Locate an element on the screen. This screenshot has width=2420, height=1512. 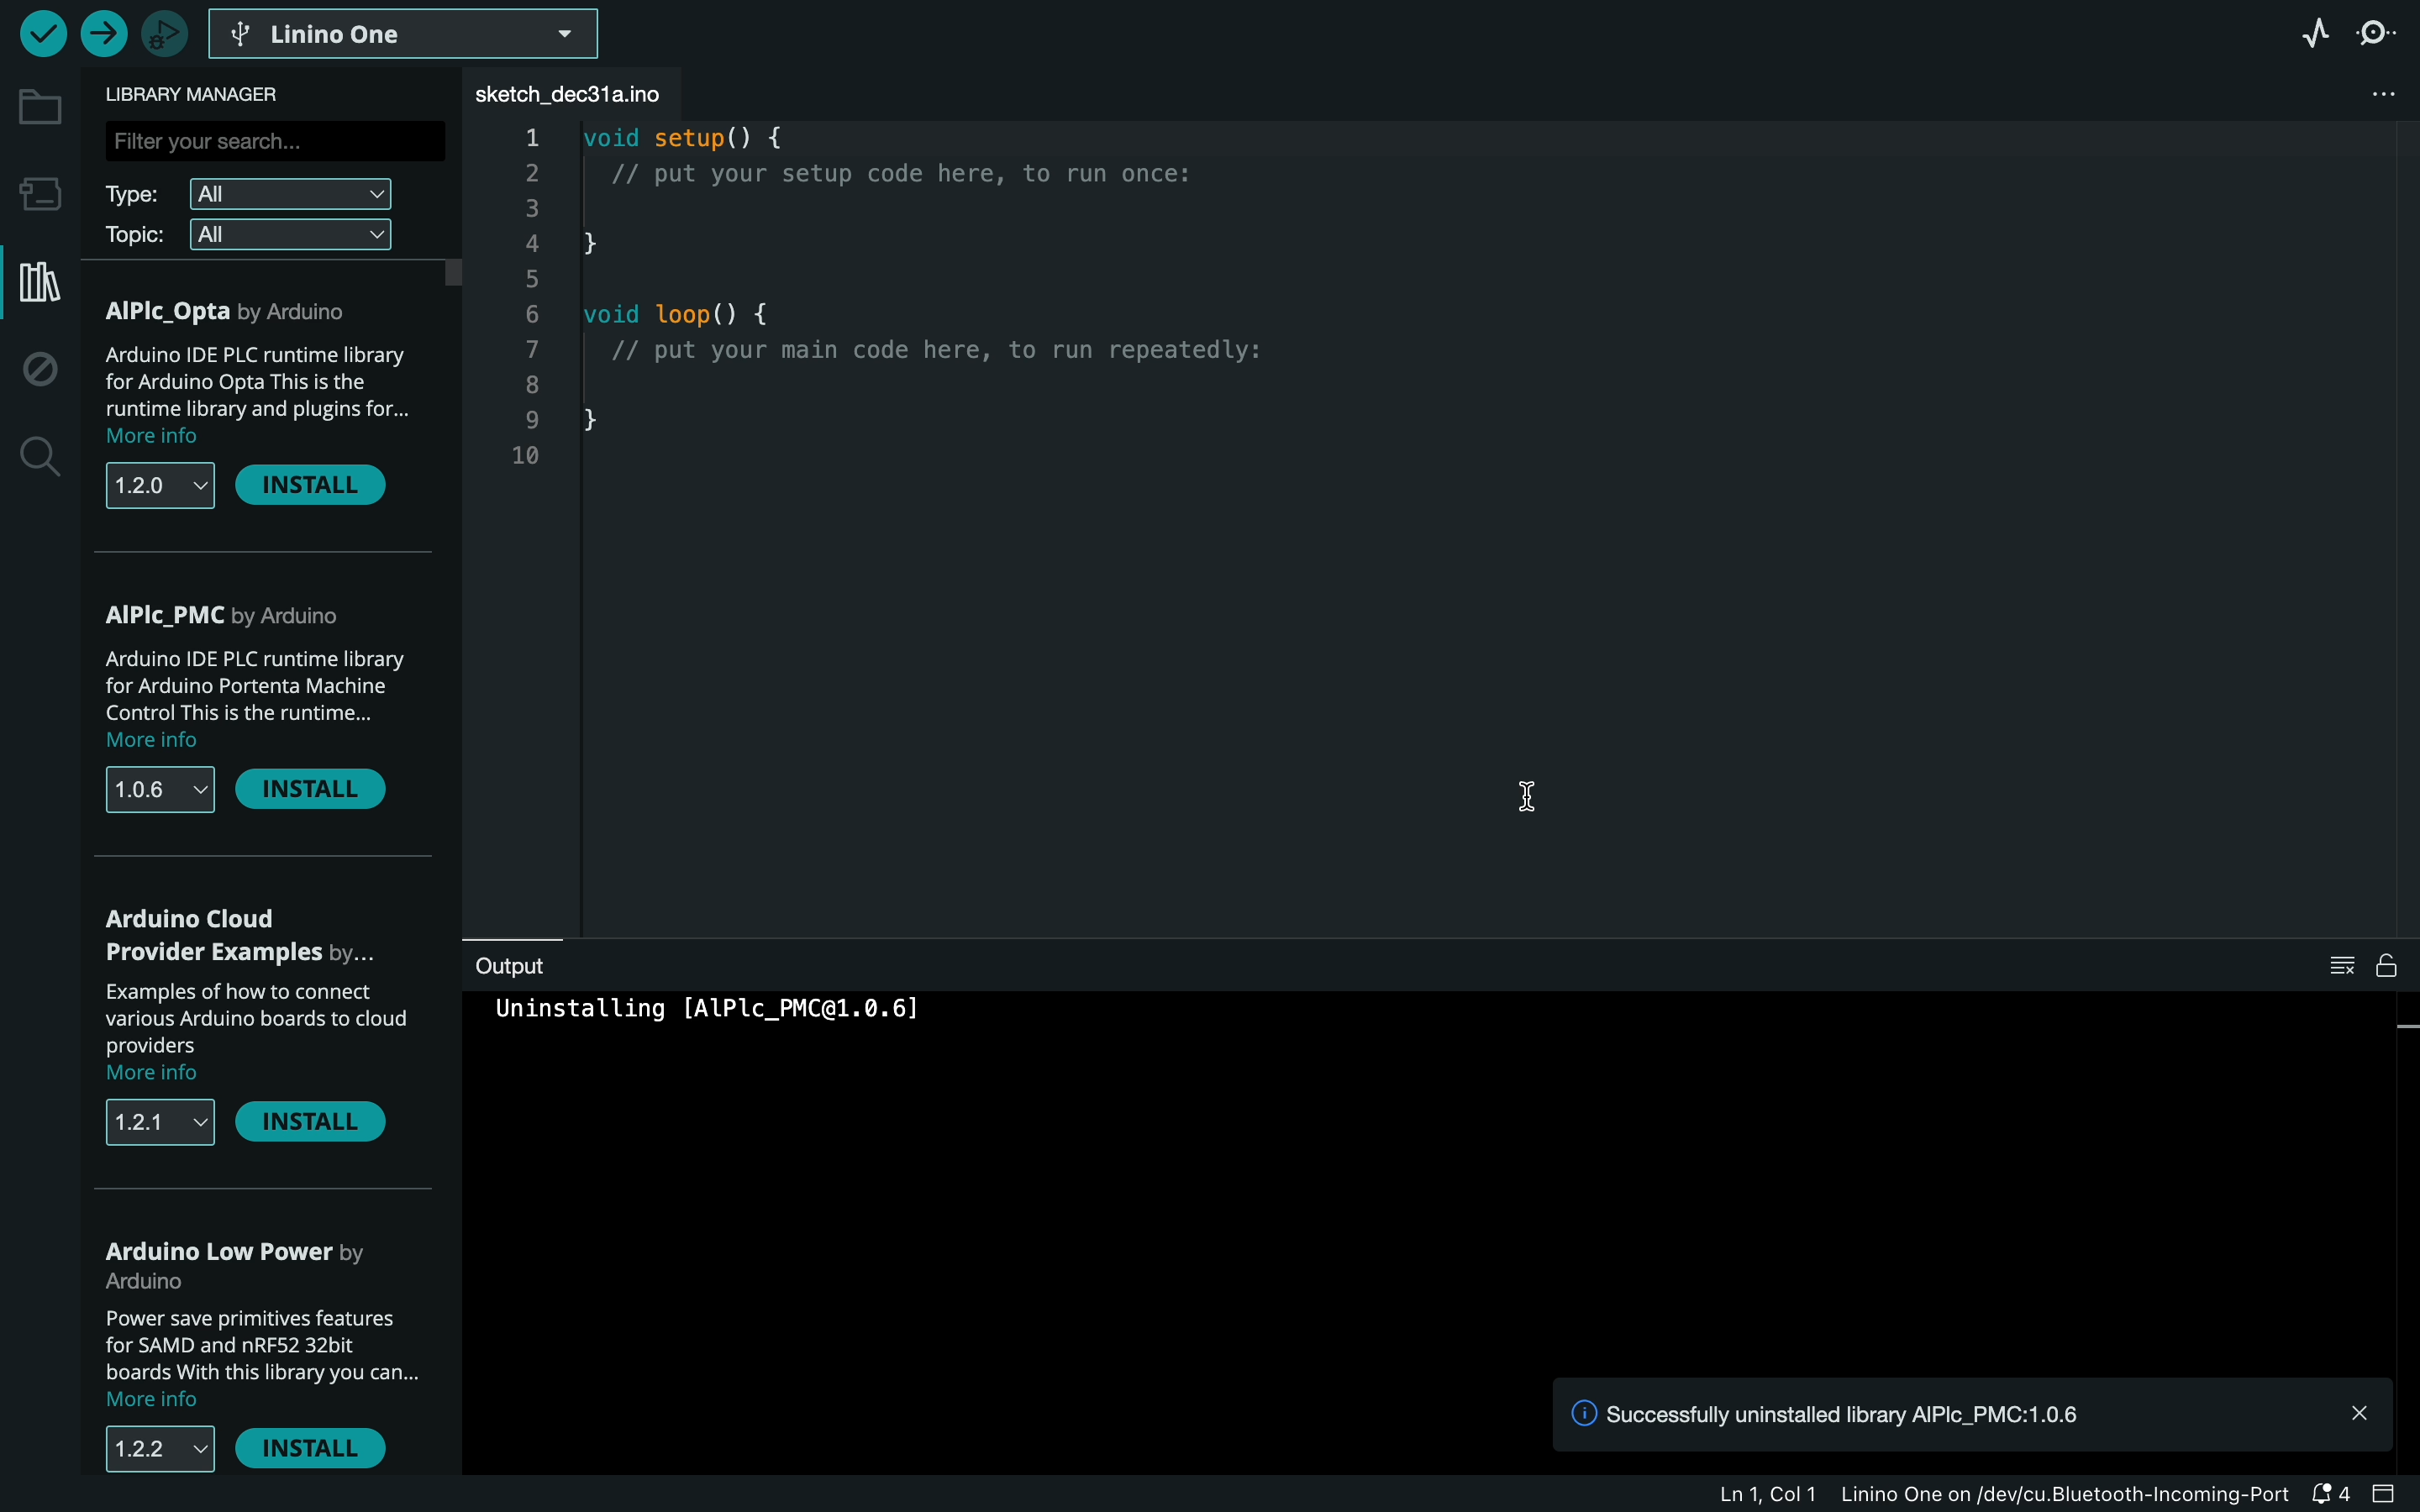
uninstalling is located at coordinates (725, 1023).